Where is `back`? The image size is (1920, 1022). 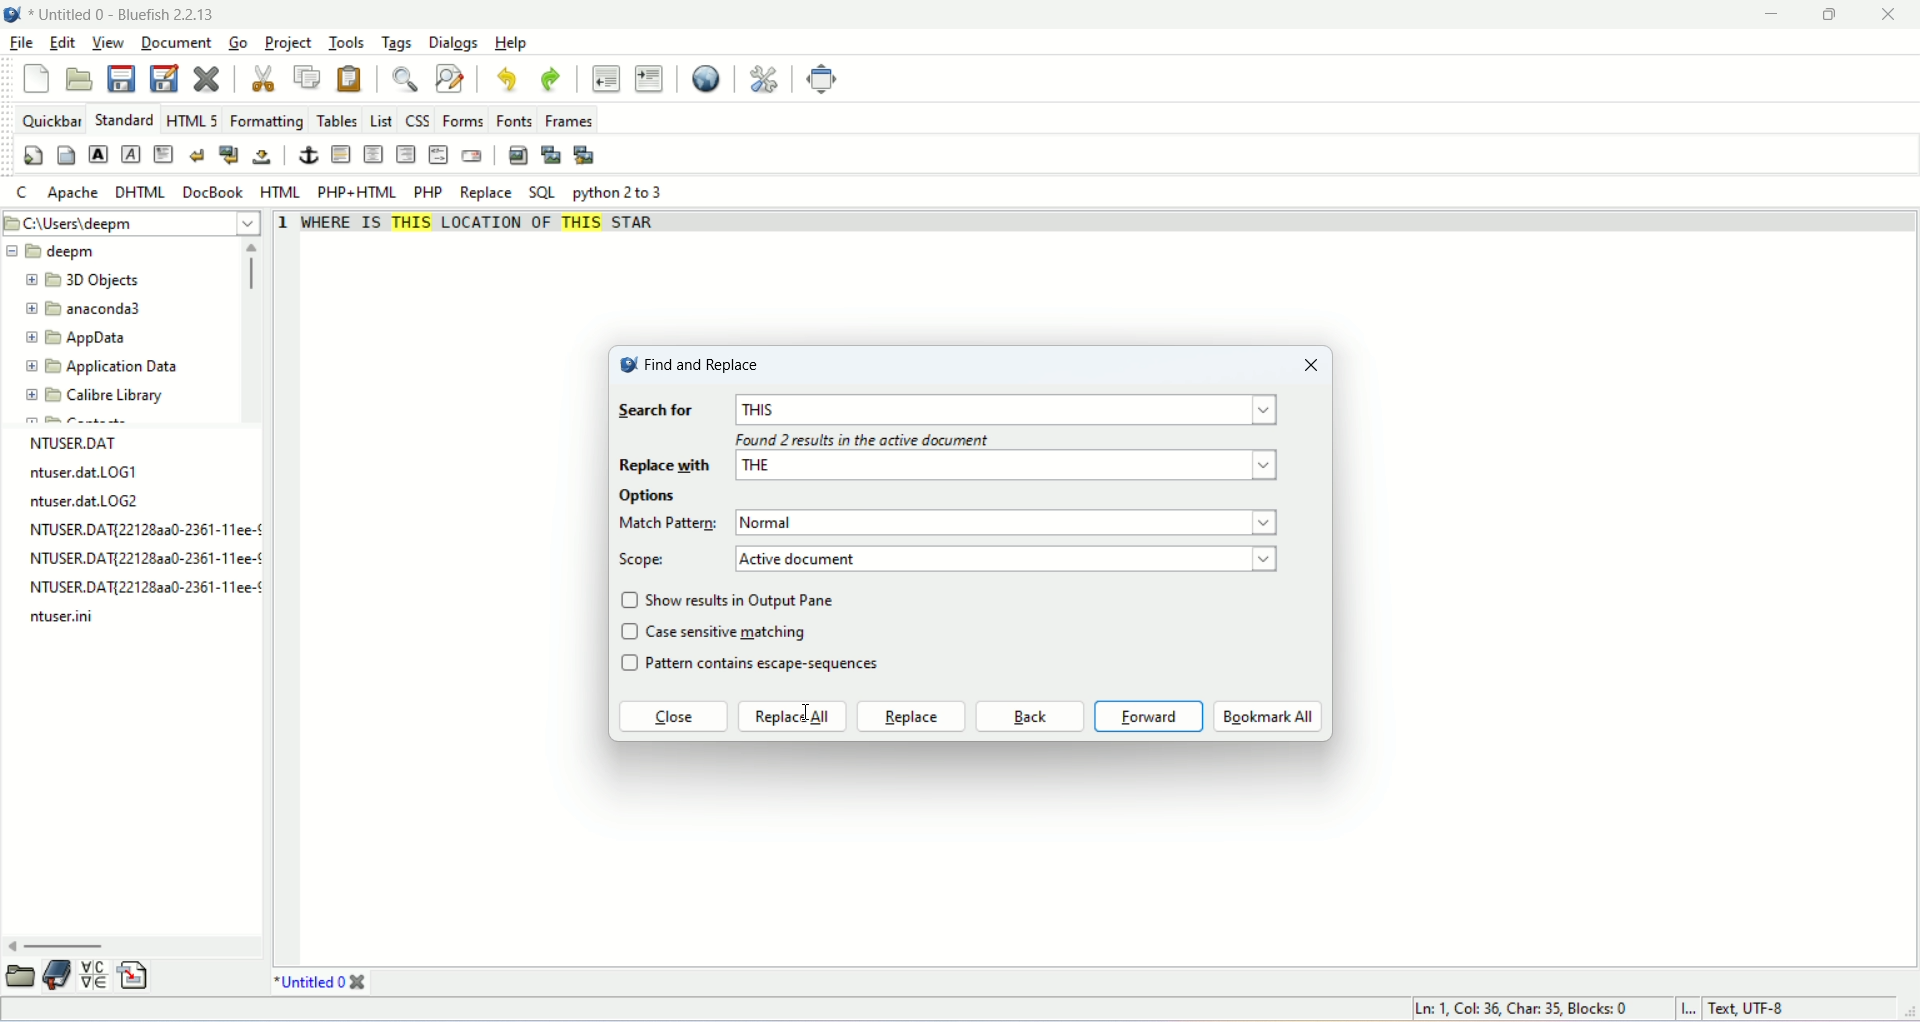 back is located at coordinates (1029, 717).